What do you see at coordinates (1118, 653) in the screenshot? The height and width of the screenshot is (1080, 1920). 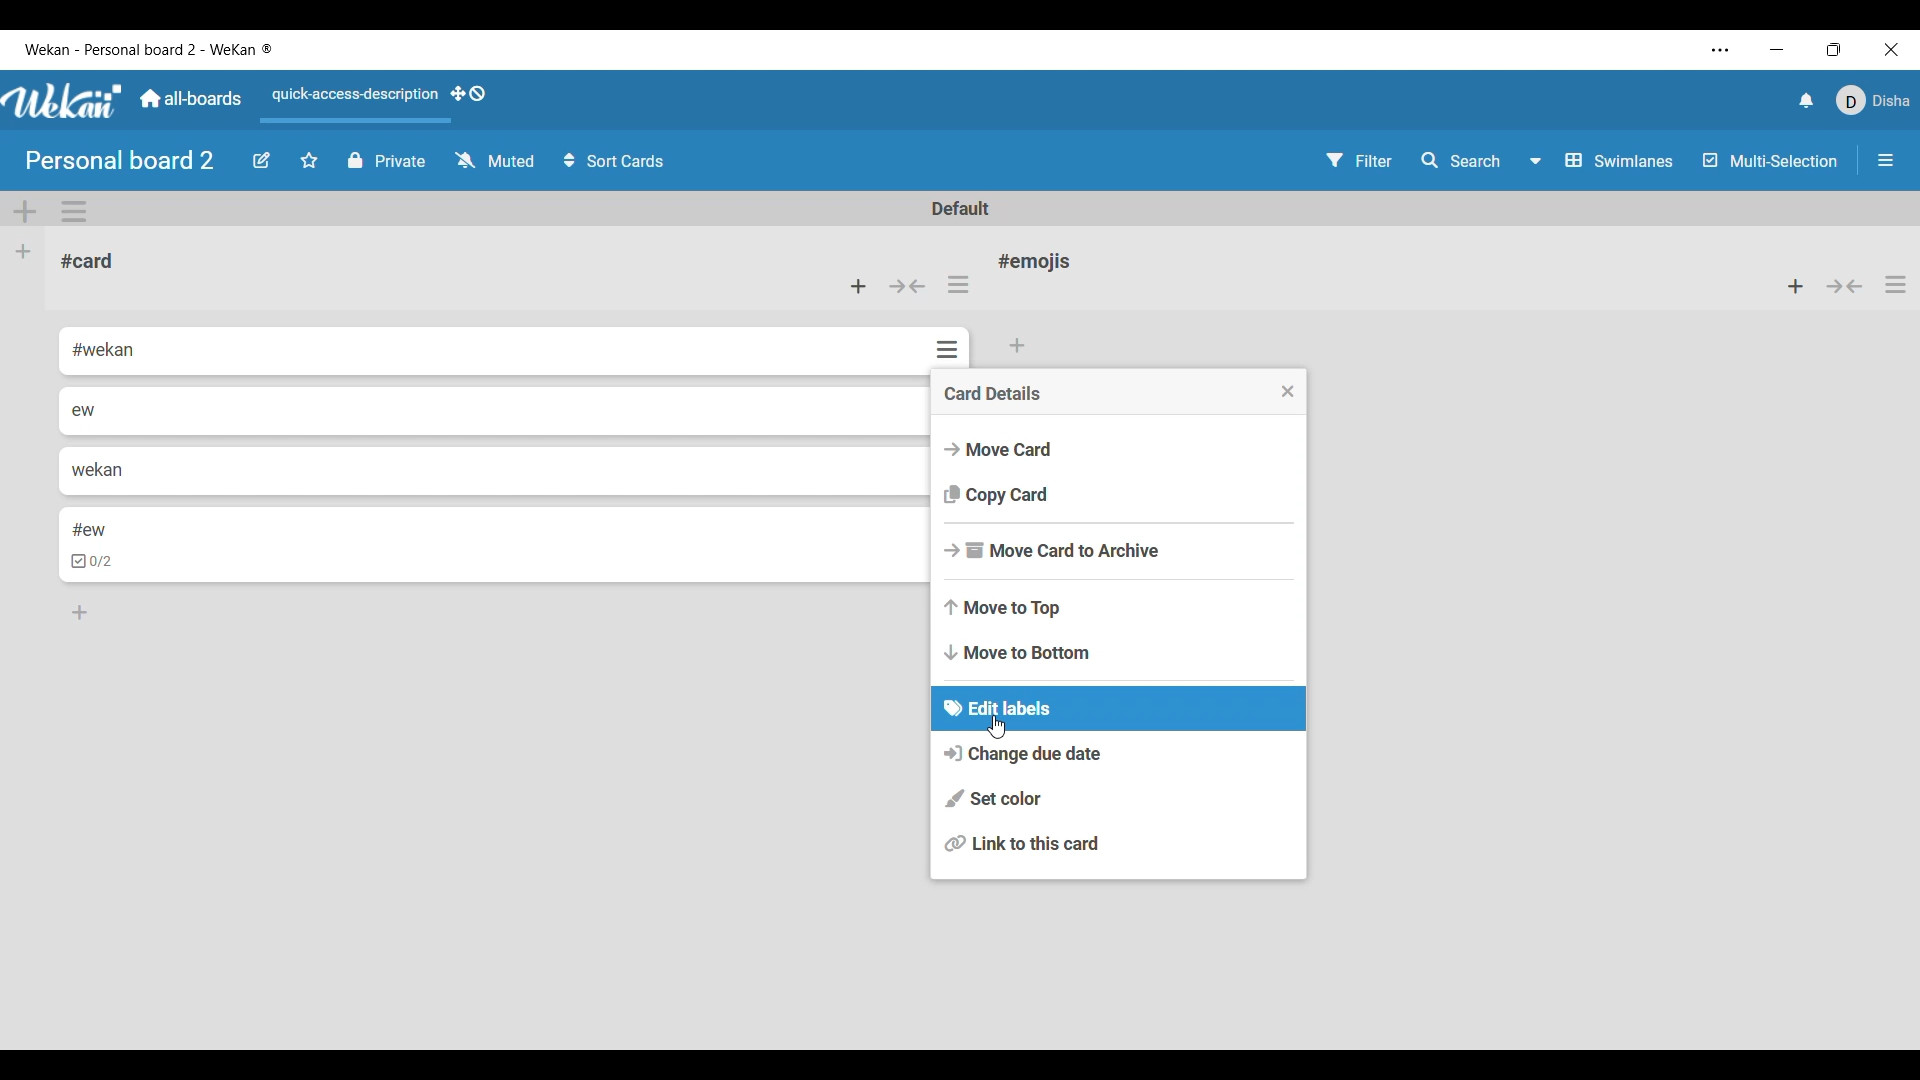 I see `Move to bottom` at bounding box center [1118, 653].